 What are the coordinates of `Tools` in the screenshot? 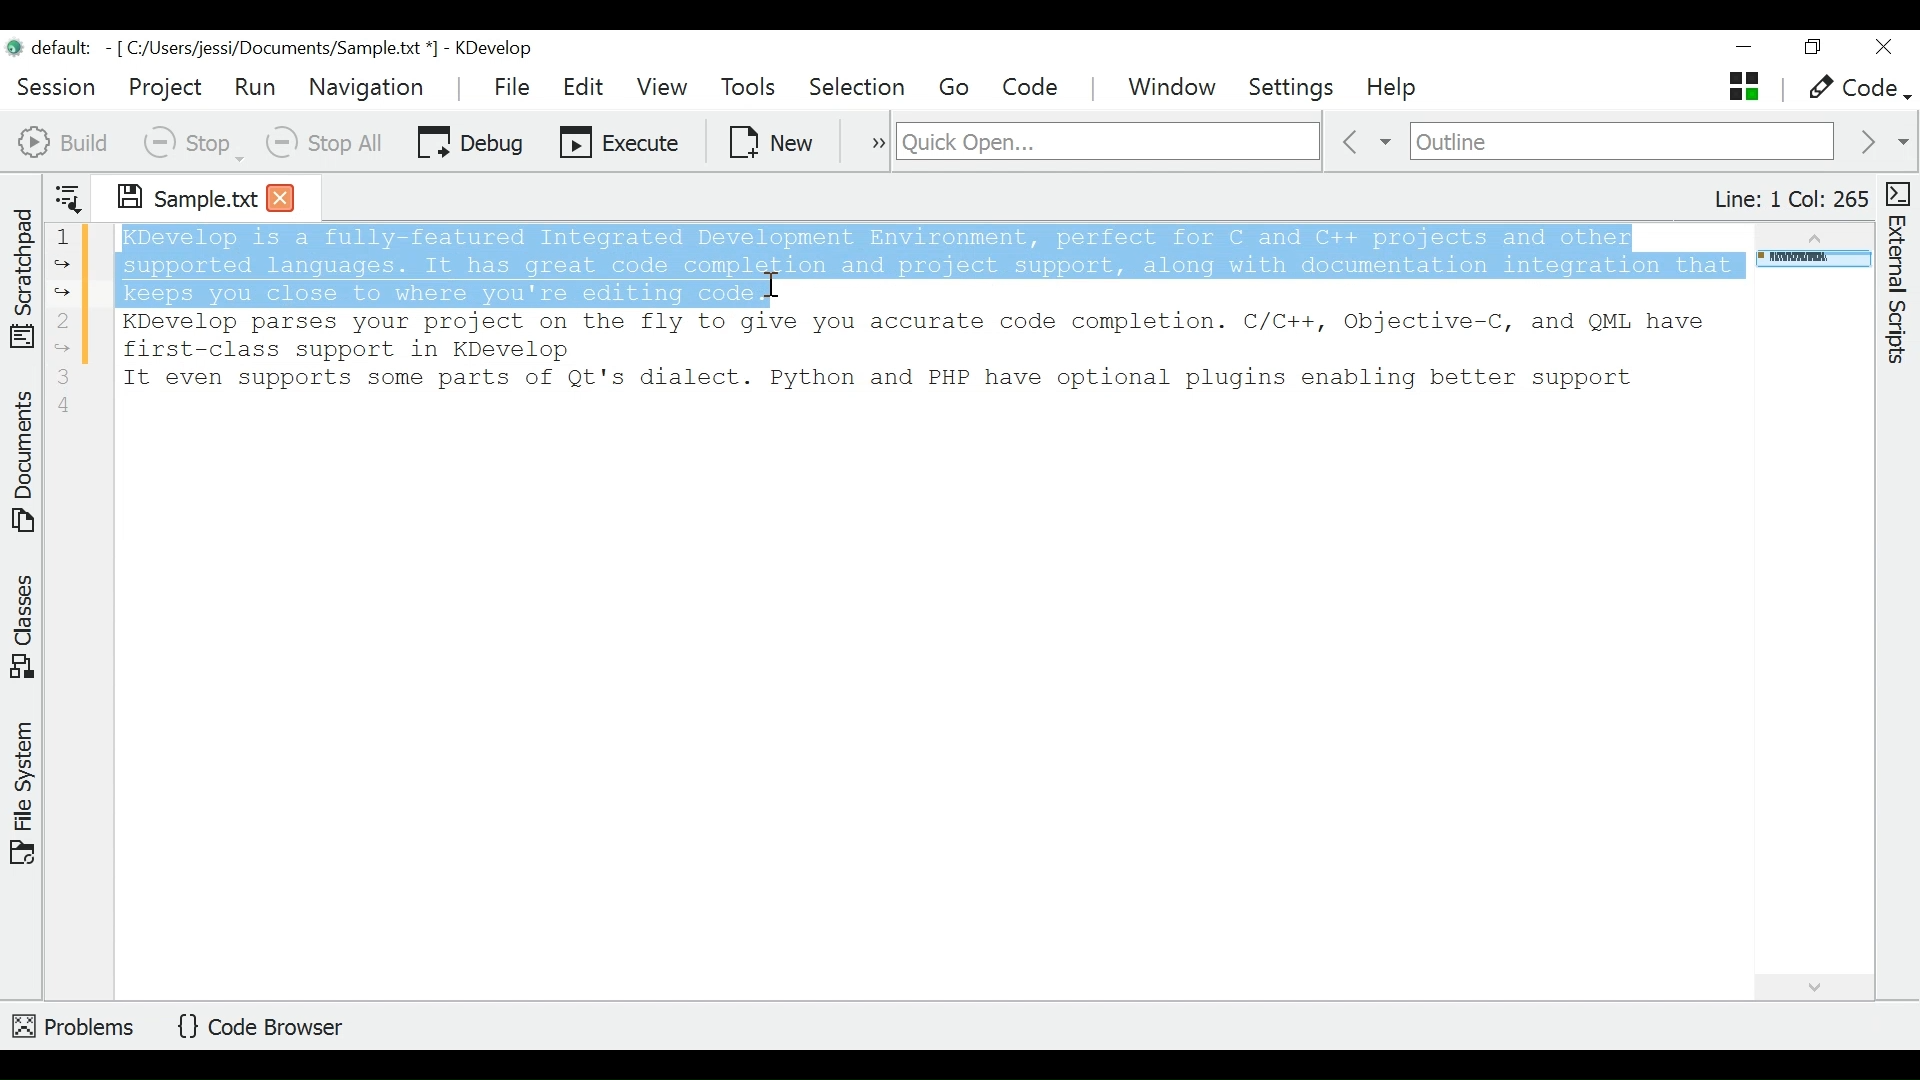 It's located at (754, 88).